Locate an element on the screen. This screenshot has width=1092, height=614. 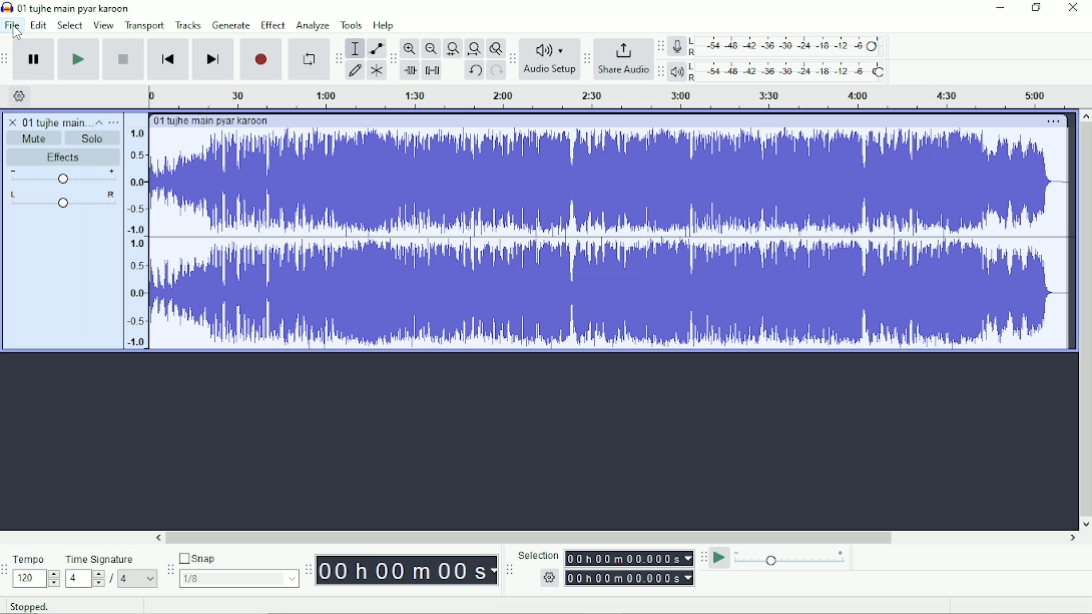
Snap is located at coordinates (237, 570).